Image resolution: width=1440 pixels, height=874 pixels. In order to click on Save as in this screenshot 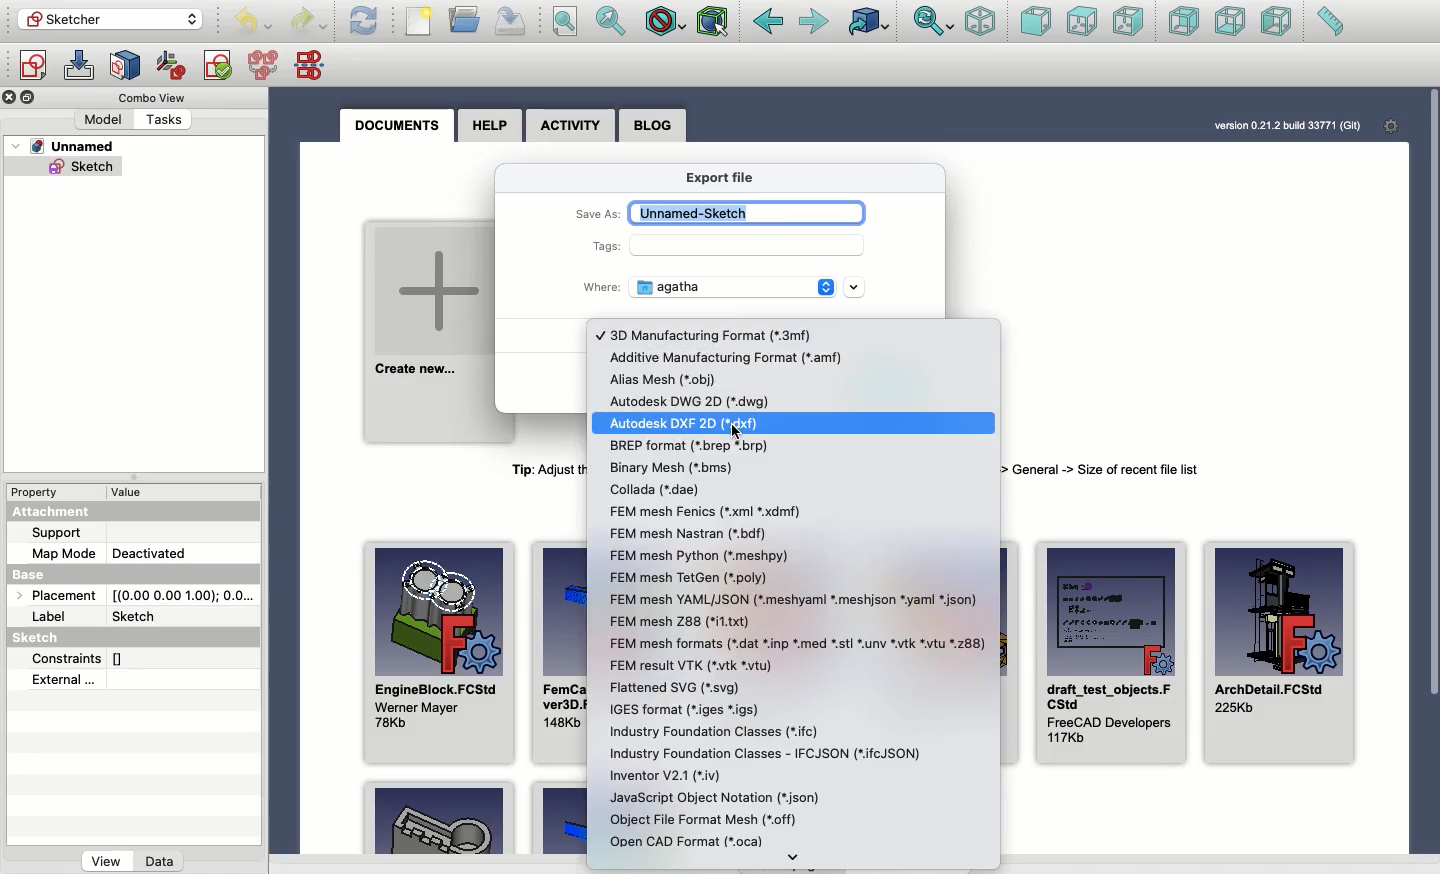, I will do `click(598, 216)`.